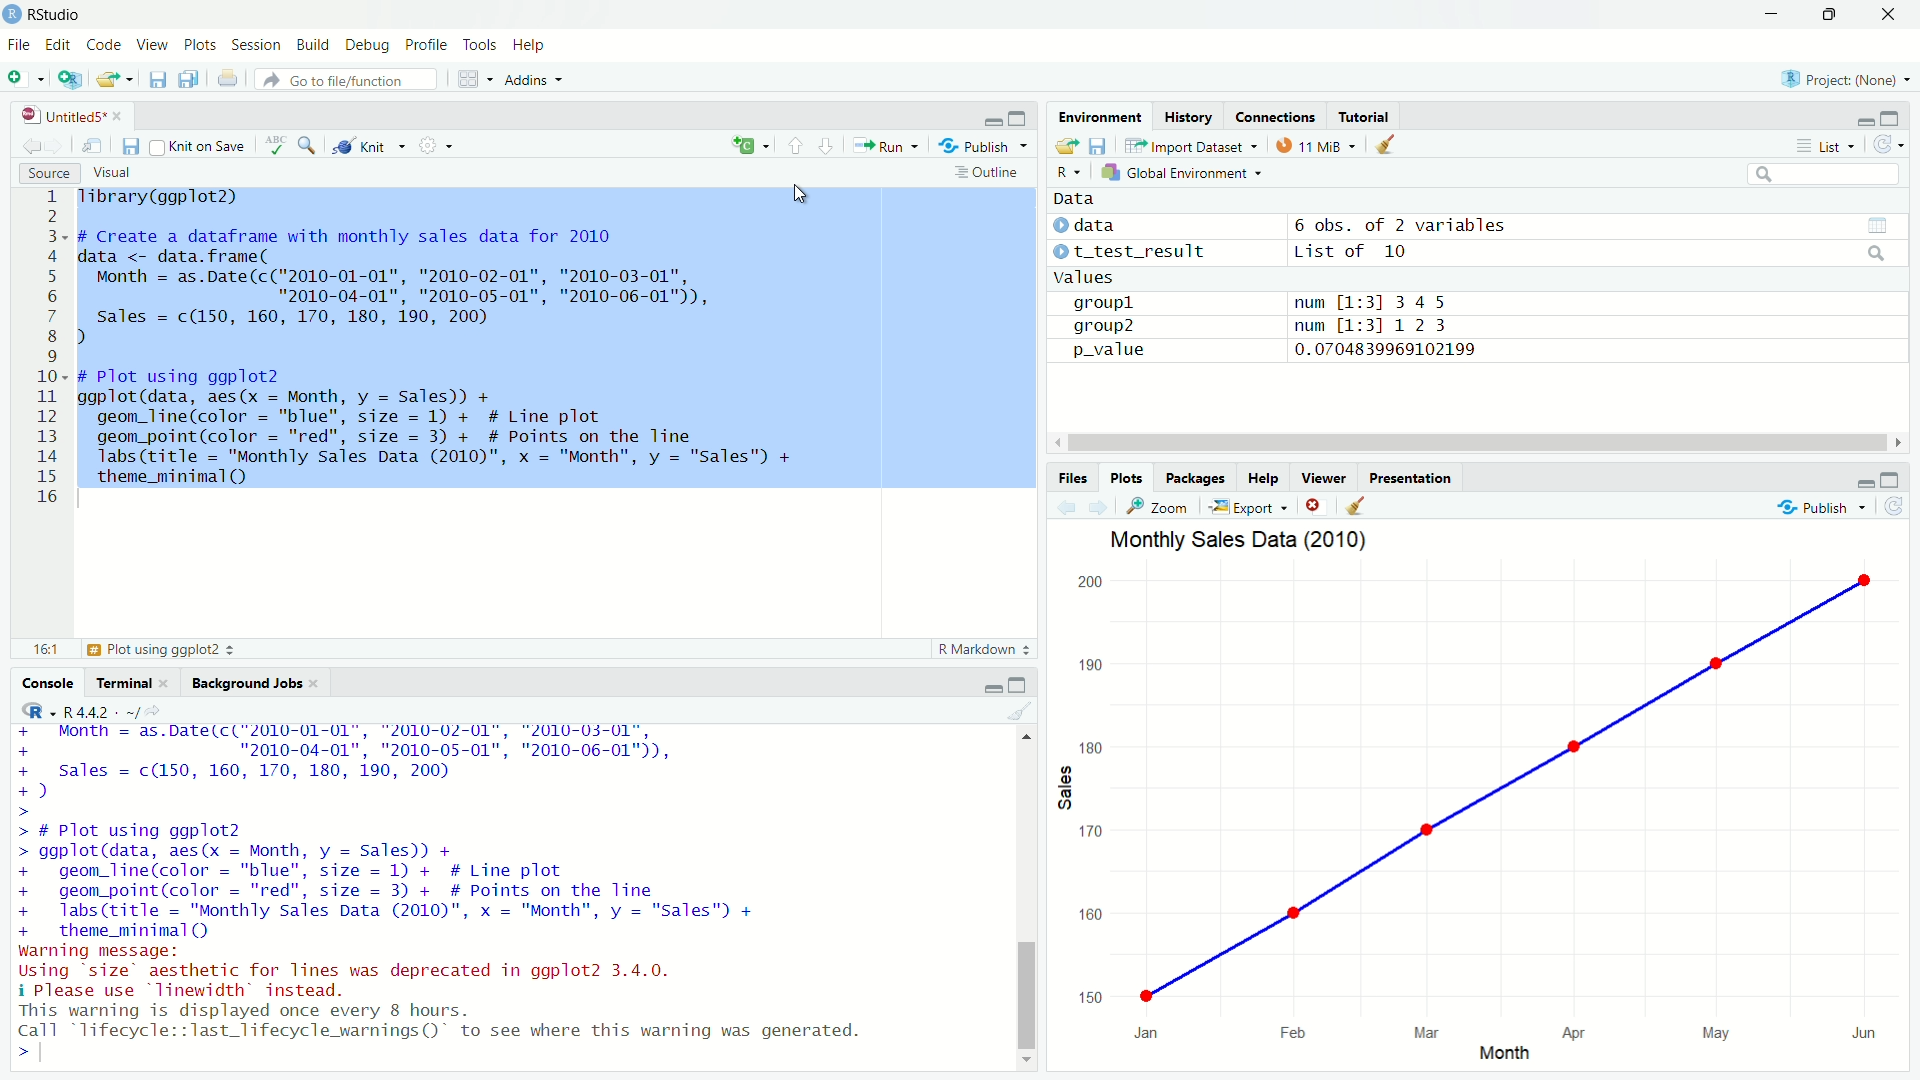 The height and width of the screenshot is (1080, 1920). What do you see at coordinates (46, 680) in the screenshot?
I see `Console` at bounding box center [46, 680].